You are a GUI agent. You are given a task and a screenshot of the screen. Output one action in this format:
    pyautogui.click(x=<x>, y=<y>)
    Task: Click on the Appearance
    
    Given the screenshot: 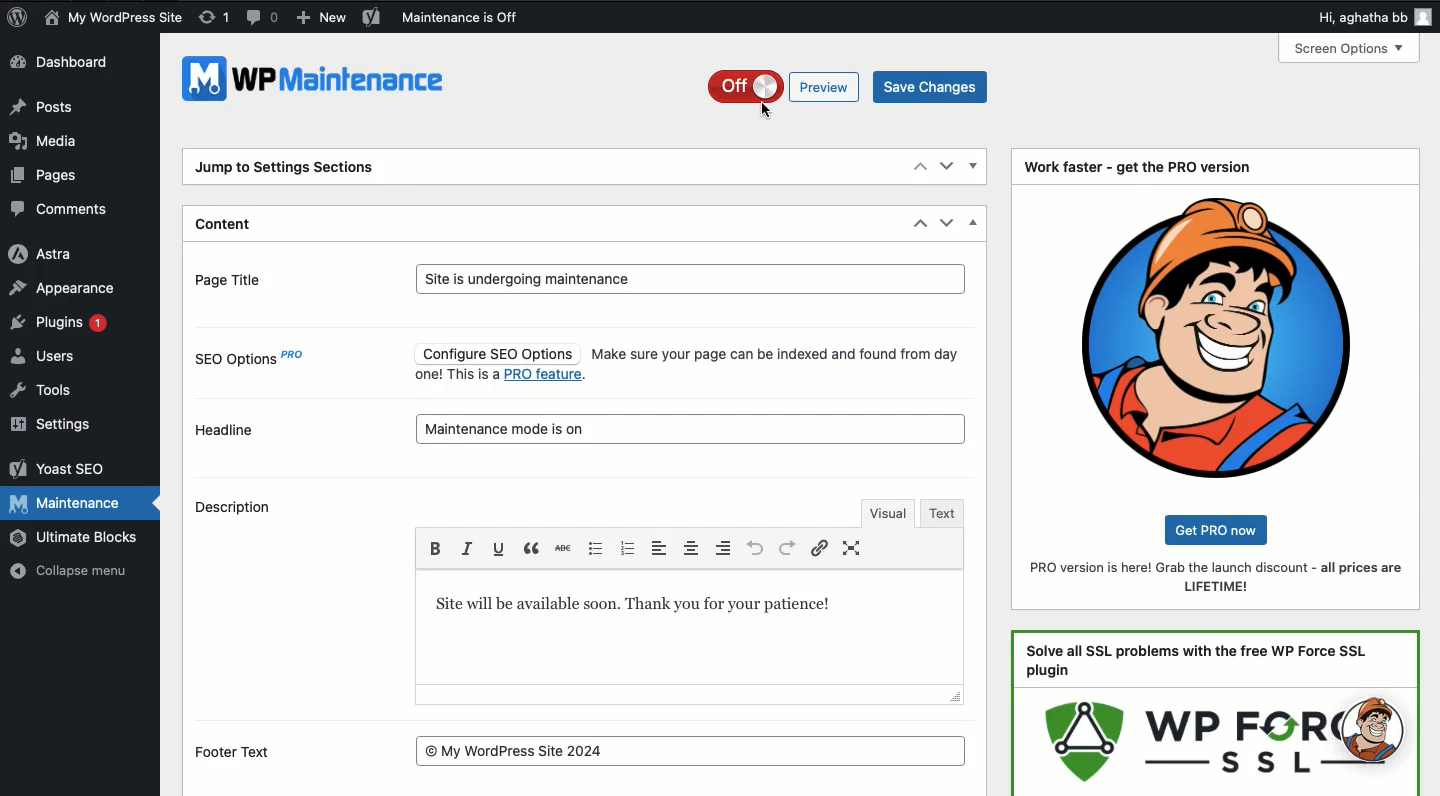 What is the action you would take?
    pyautogui.click(x=67, y=288)
    